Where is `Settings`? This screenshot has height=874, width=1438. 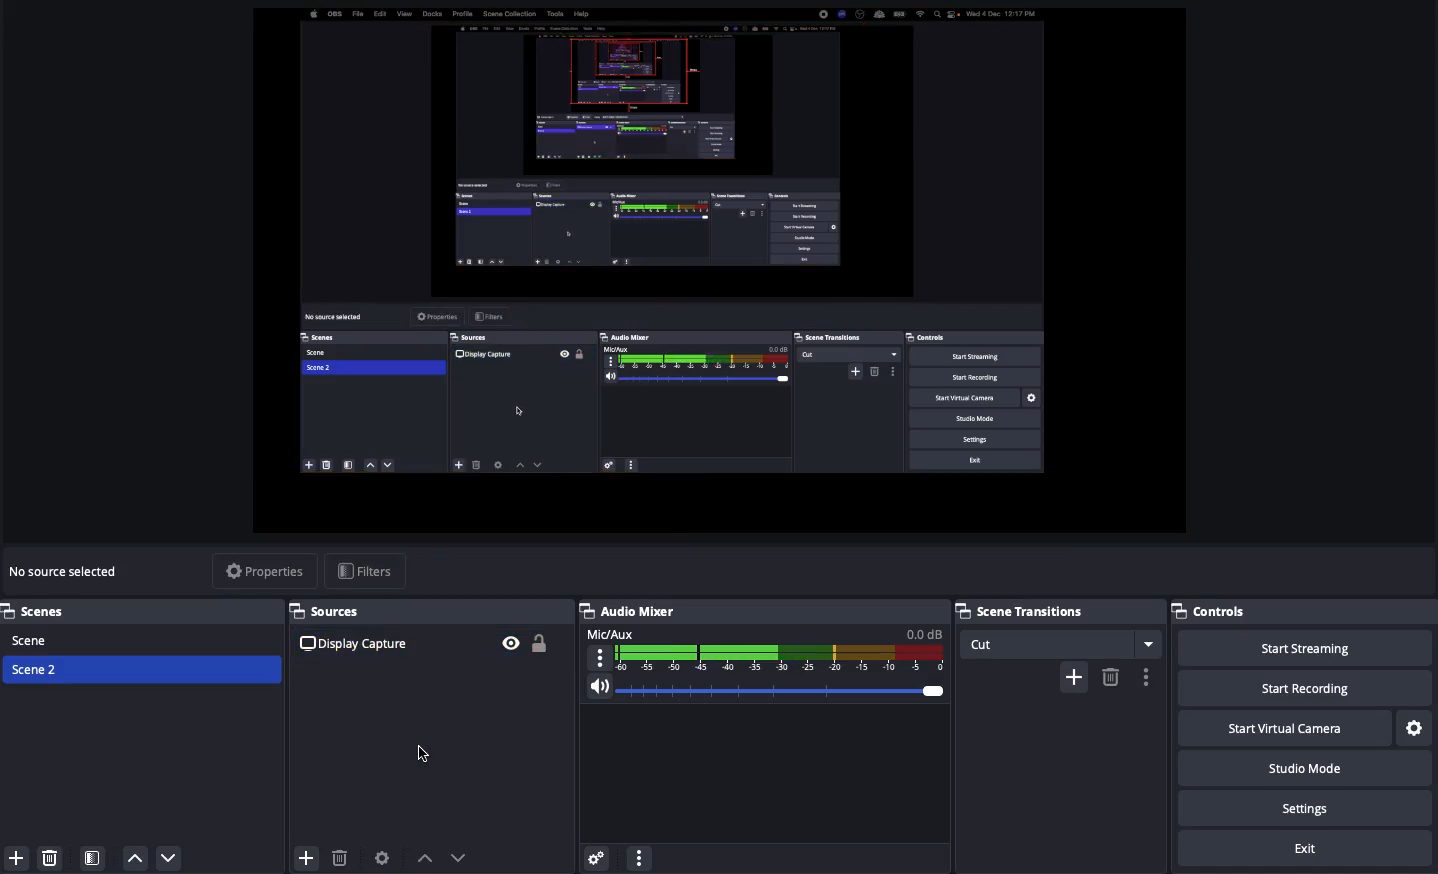
Settings is located at coordinates (1303, 807).